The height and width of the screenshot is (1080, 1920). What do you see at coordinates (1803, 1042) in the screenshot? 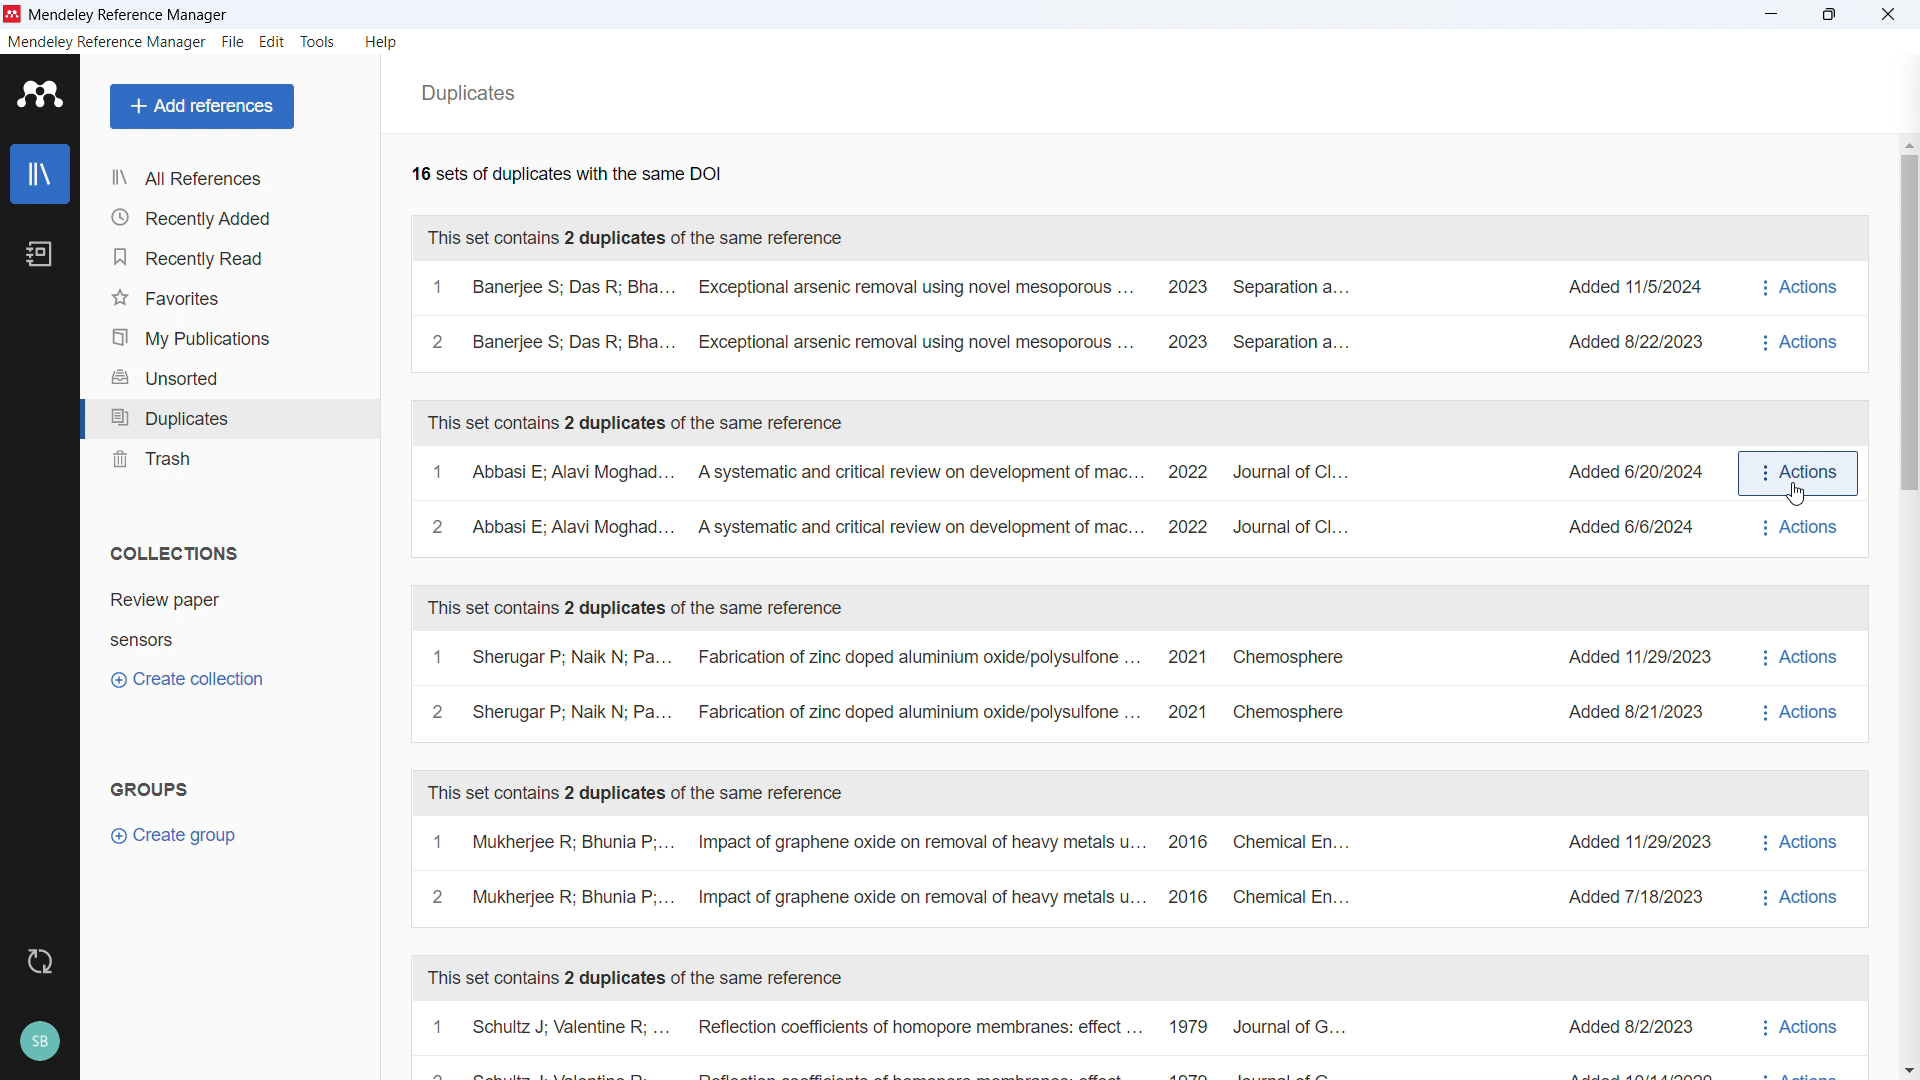
I see `actions` at bounding box center [1803, 1042].